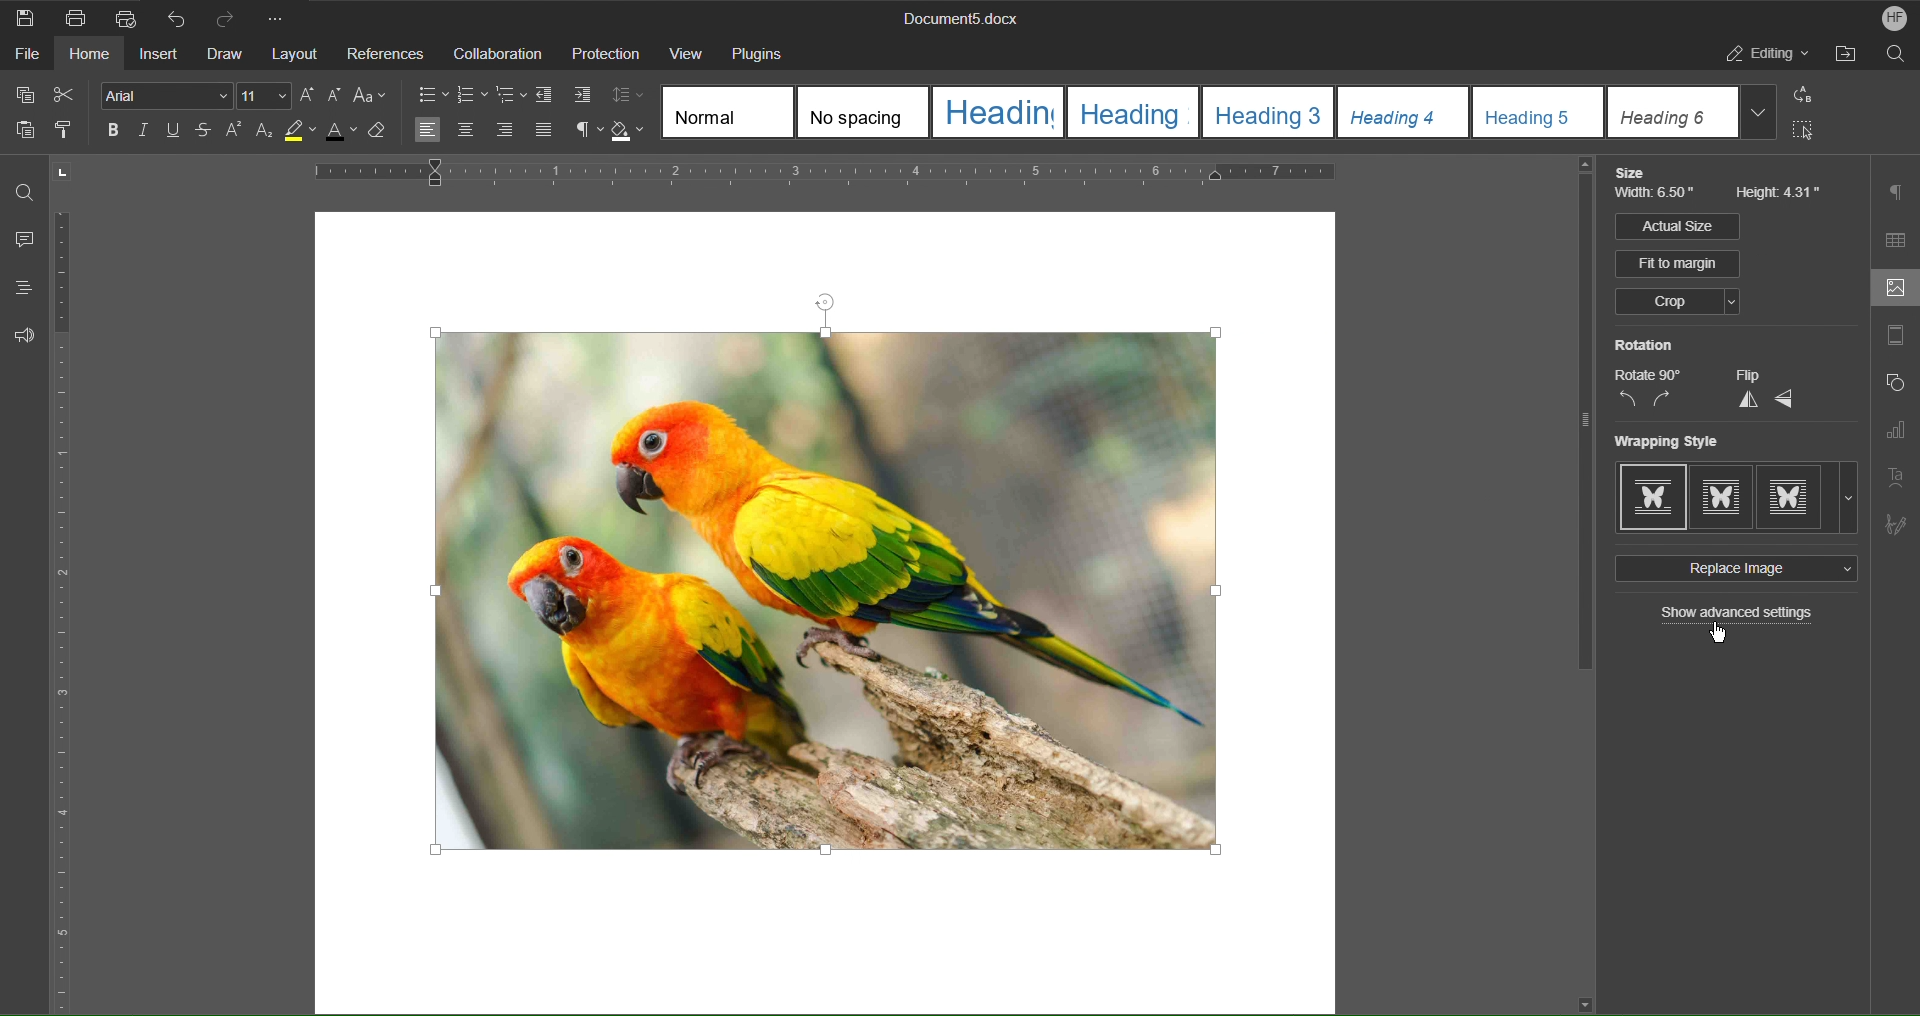  I want to click on Superscript, so click(234, 133).